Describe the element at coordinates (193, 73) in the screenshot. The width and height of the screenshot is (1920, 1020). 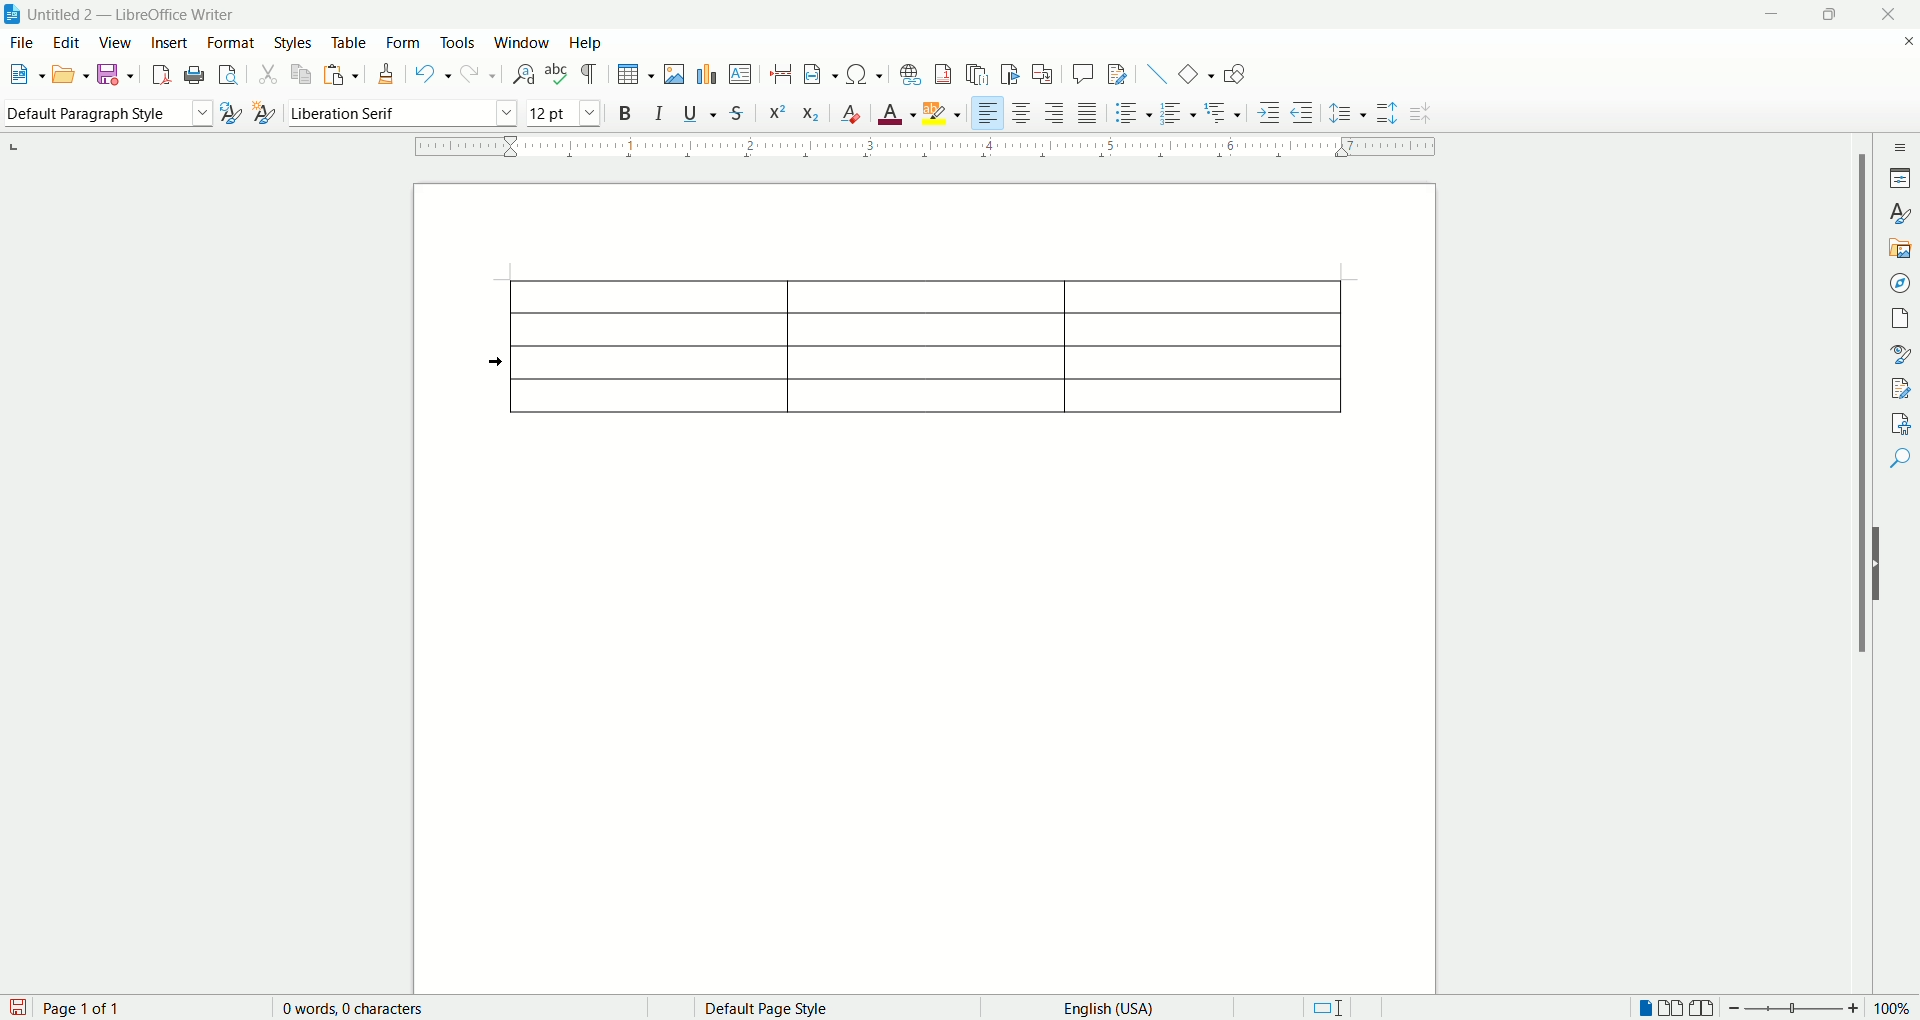
I see `print` at that location.